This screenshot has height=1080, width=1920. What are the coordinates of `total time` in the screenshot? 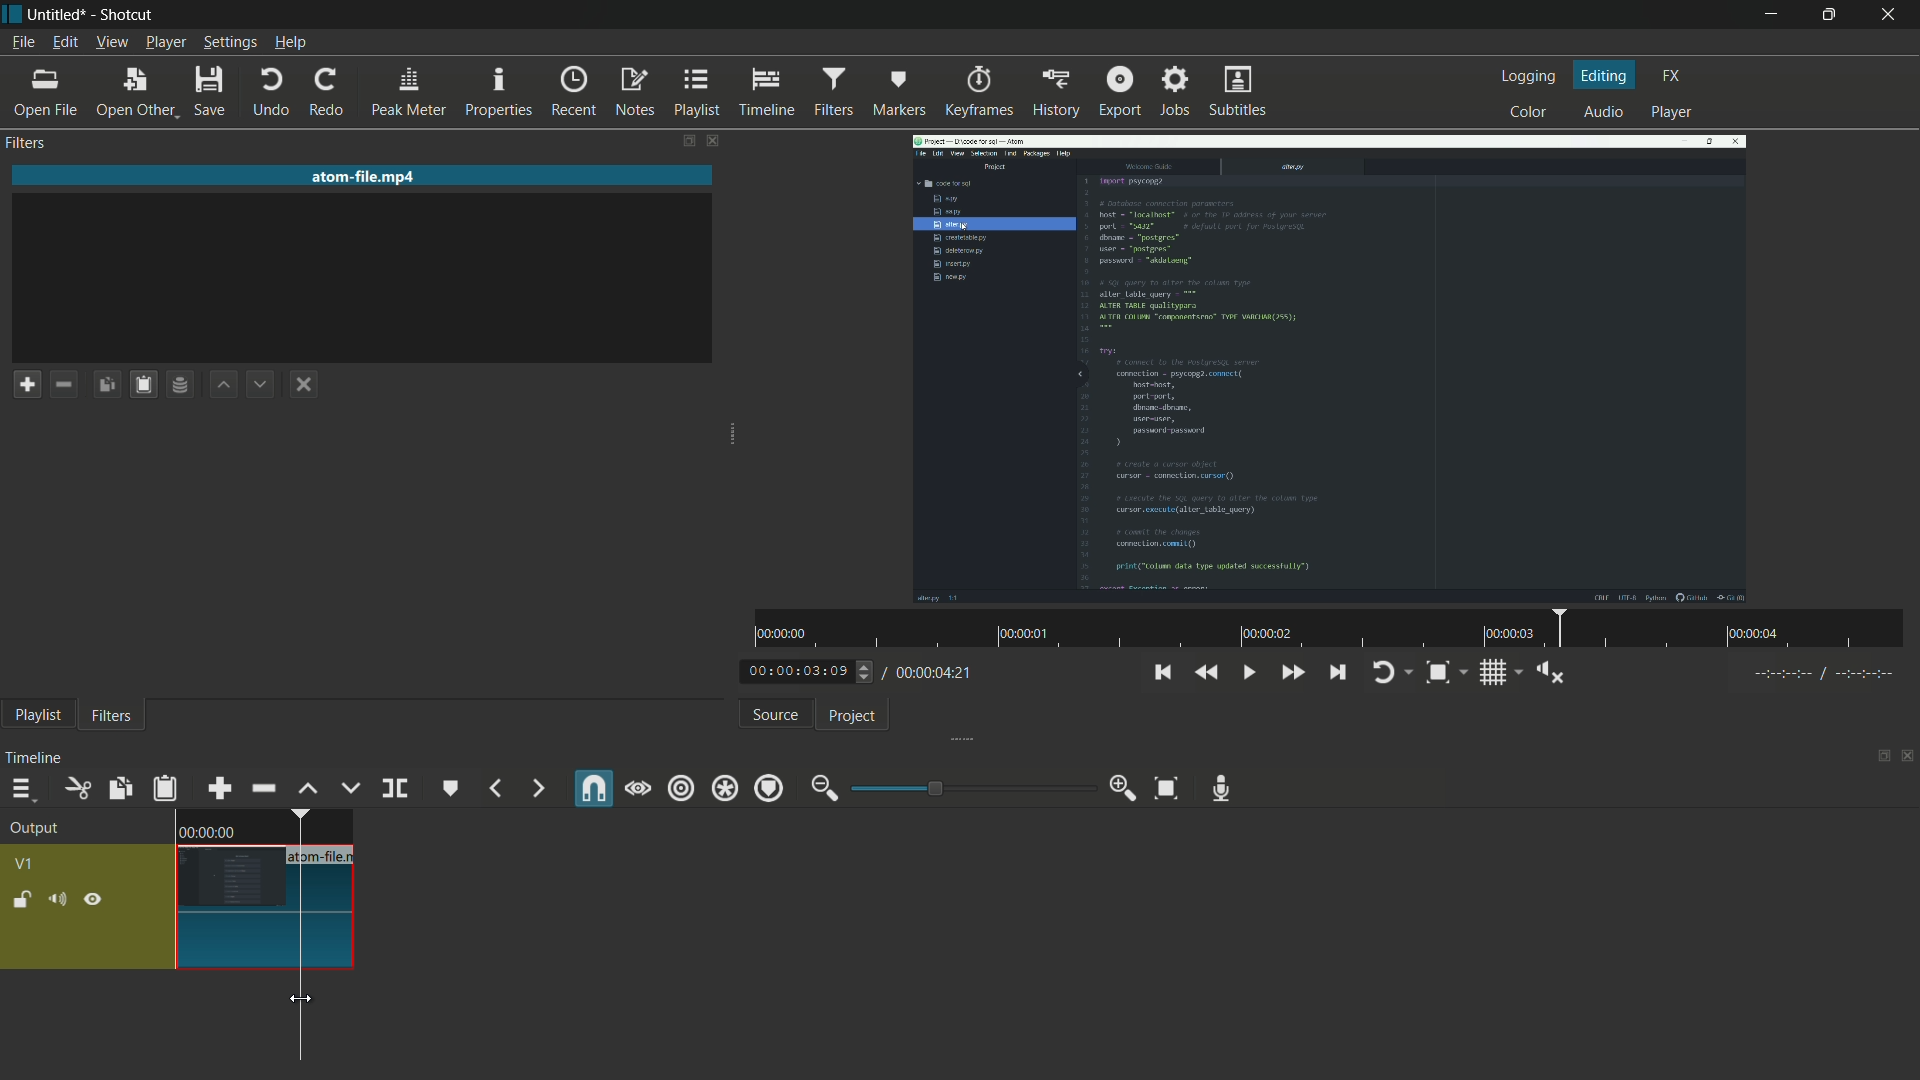 It's located at (937, 673).